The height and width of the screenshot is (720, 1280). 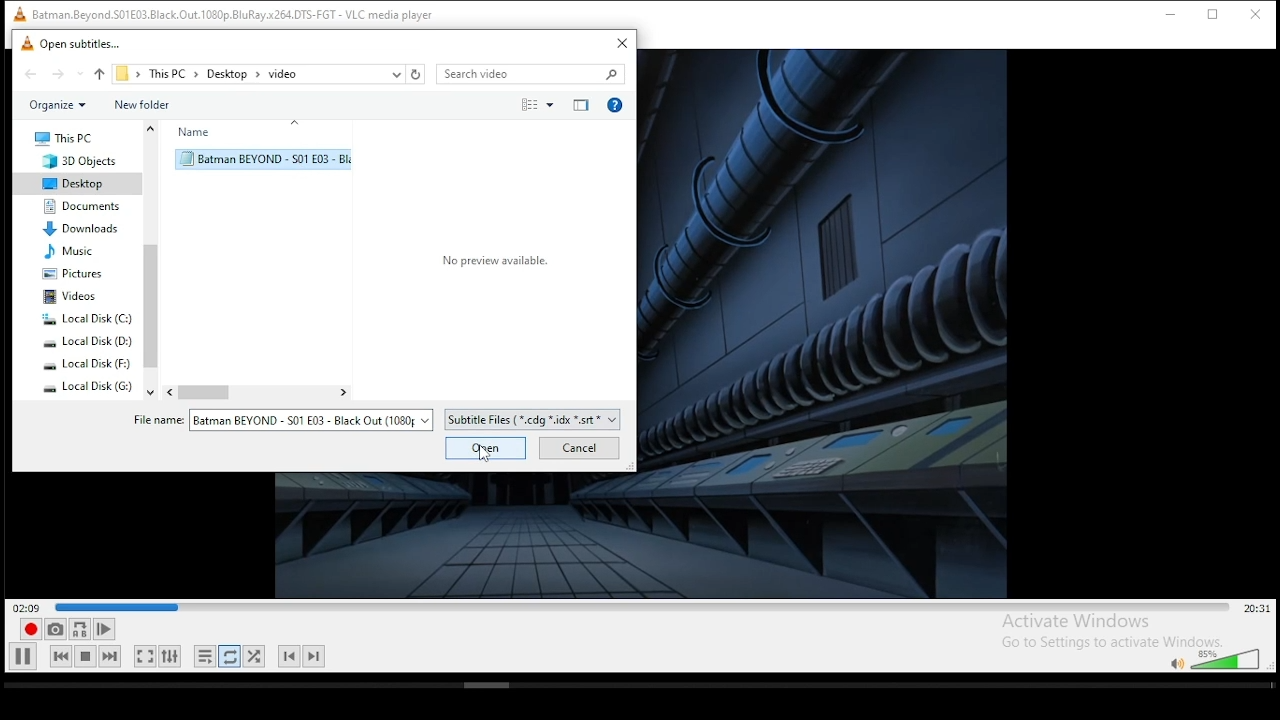 I want to click on up, so click(x=99, y=73).